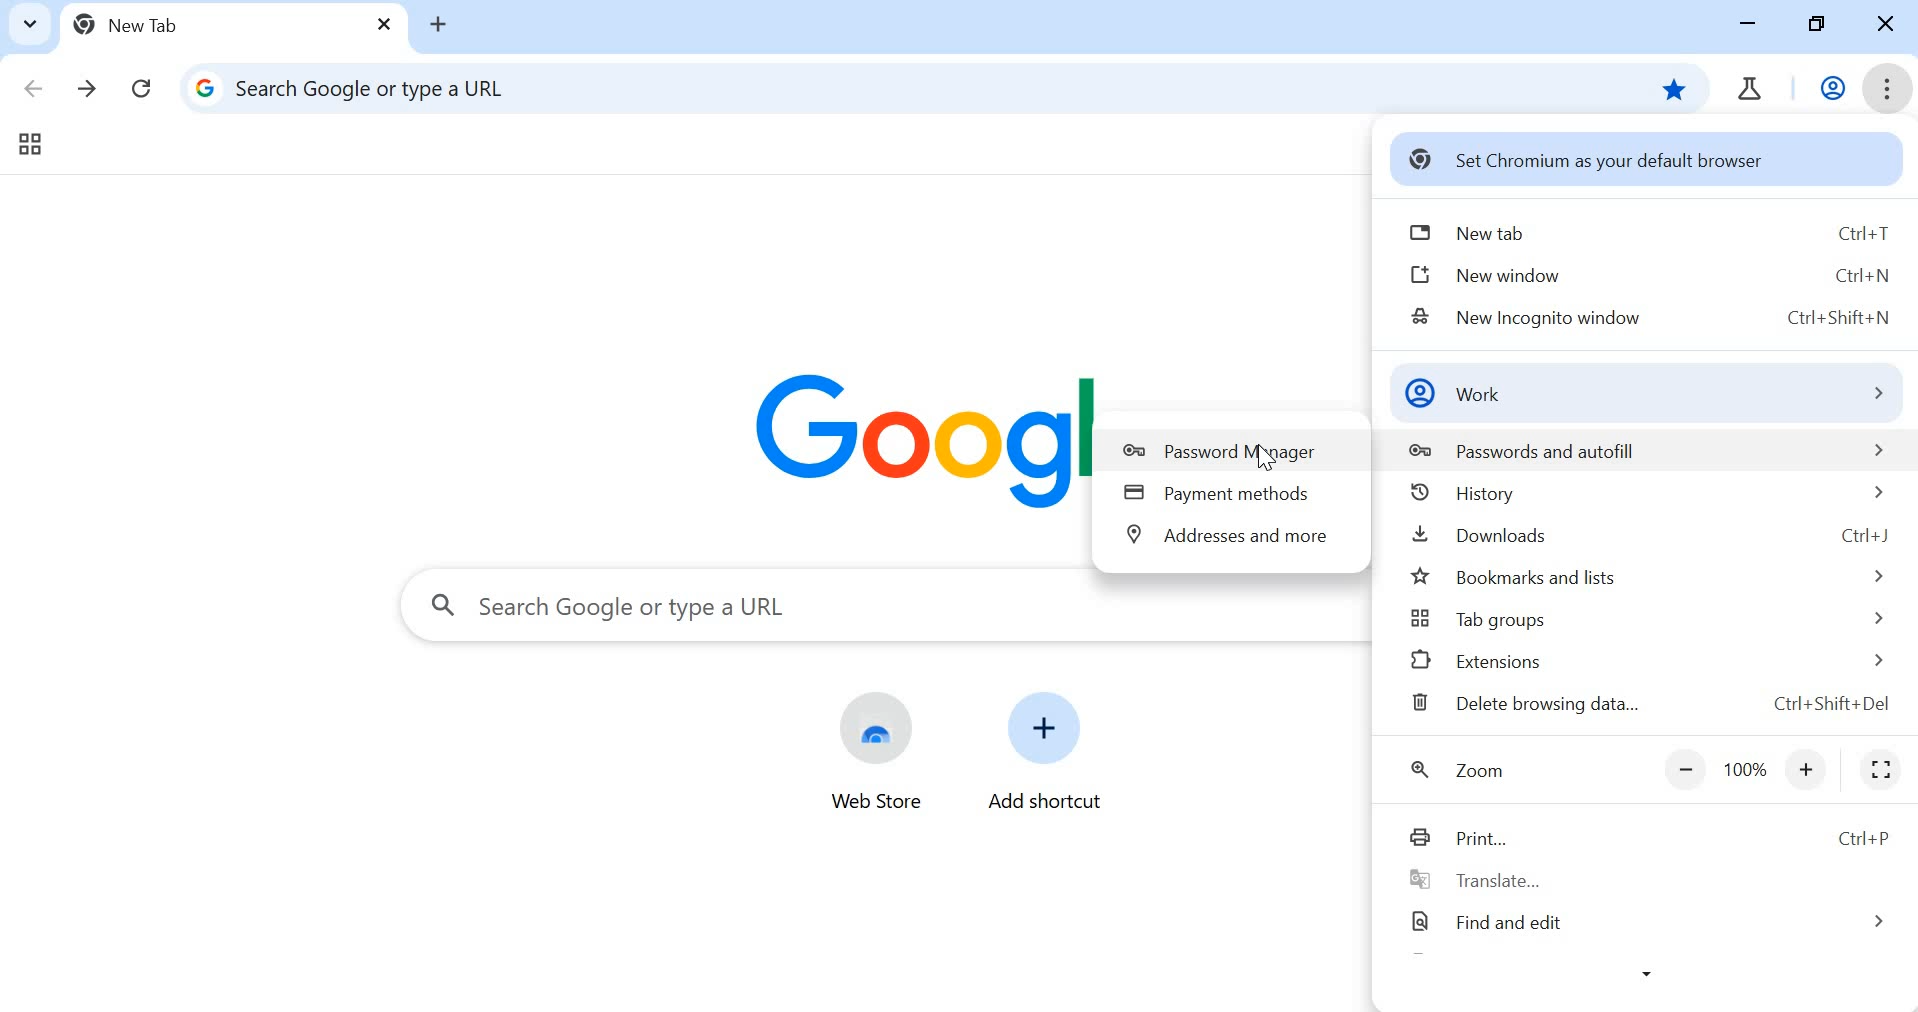 The height and width of the screenshot is (1012, 1918). Describe the element at coordinates (1750, 87) in the screenshot. I see `chrome tab` at that location.